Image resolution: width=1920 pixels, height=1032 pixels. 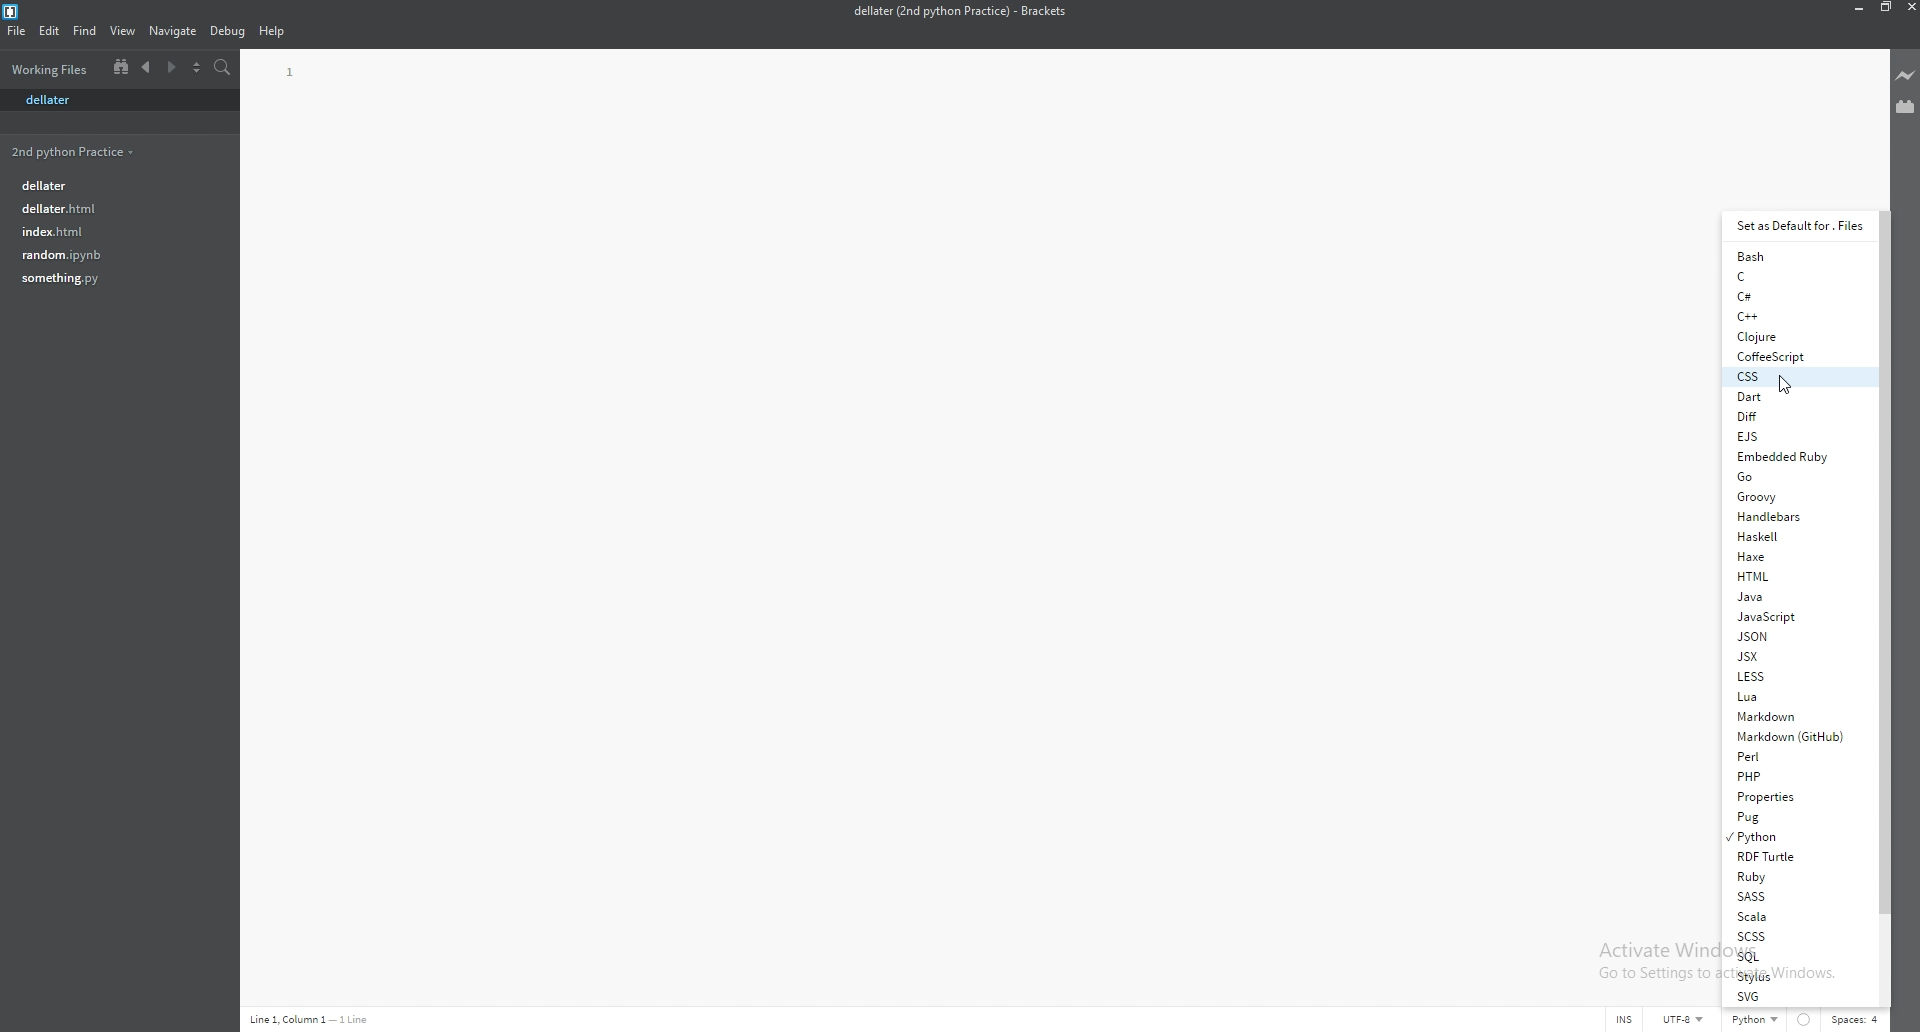 I want to click on description, so click(x=312, y=1019).